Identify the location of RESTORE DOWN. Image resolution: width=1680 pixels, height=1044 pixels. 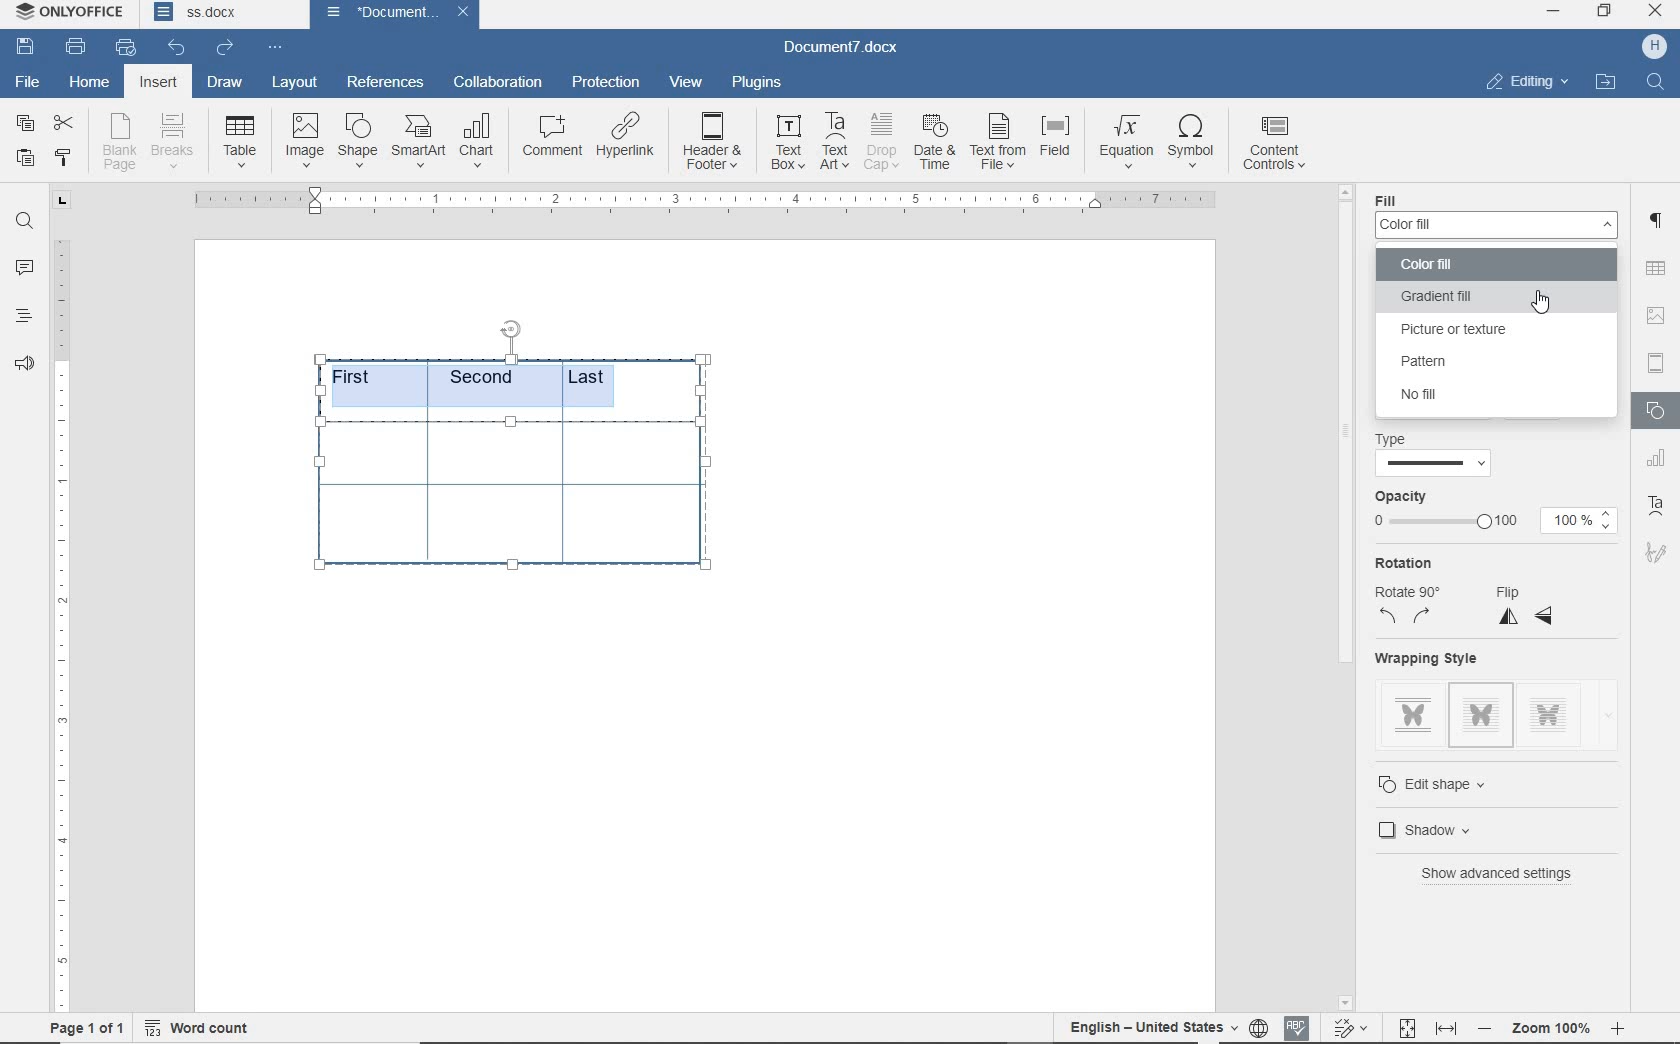
(1606, 12).